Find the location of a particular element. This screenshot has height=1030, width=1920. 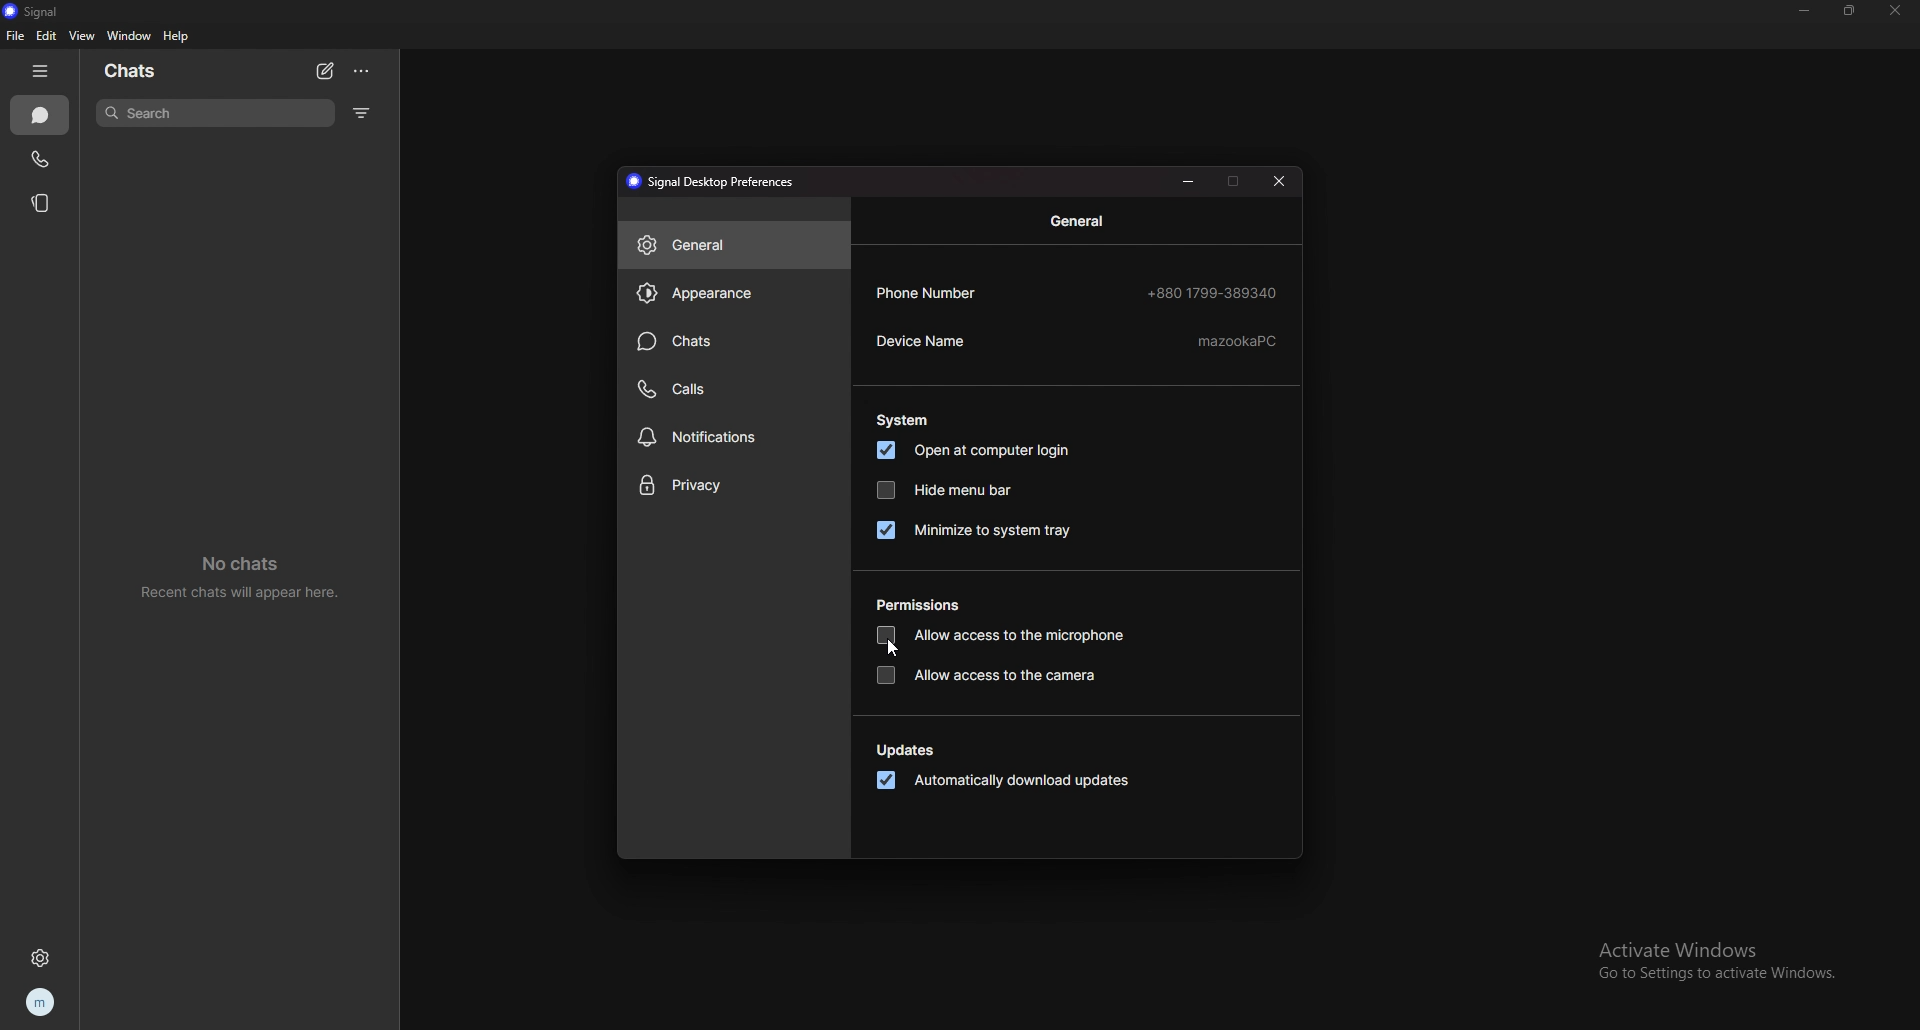

close is located at coordinates (1278, 182).